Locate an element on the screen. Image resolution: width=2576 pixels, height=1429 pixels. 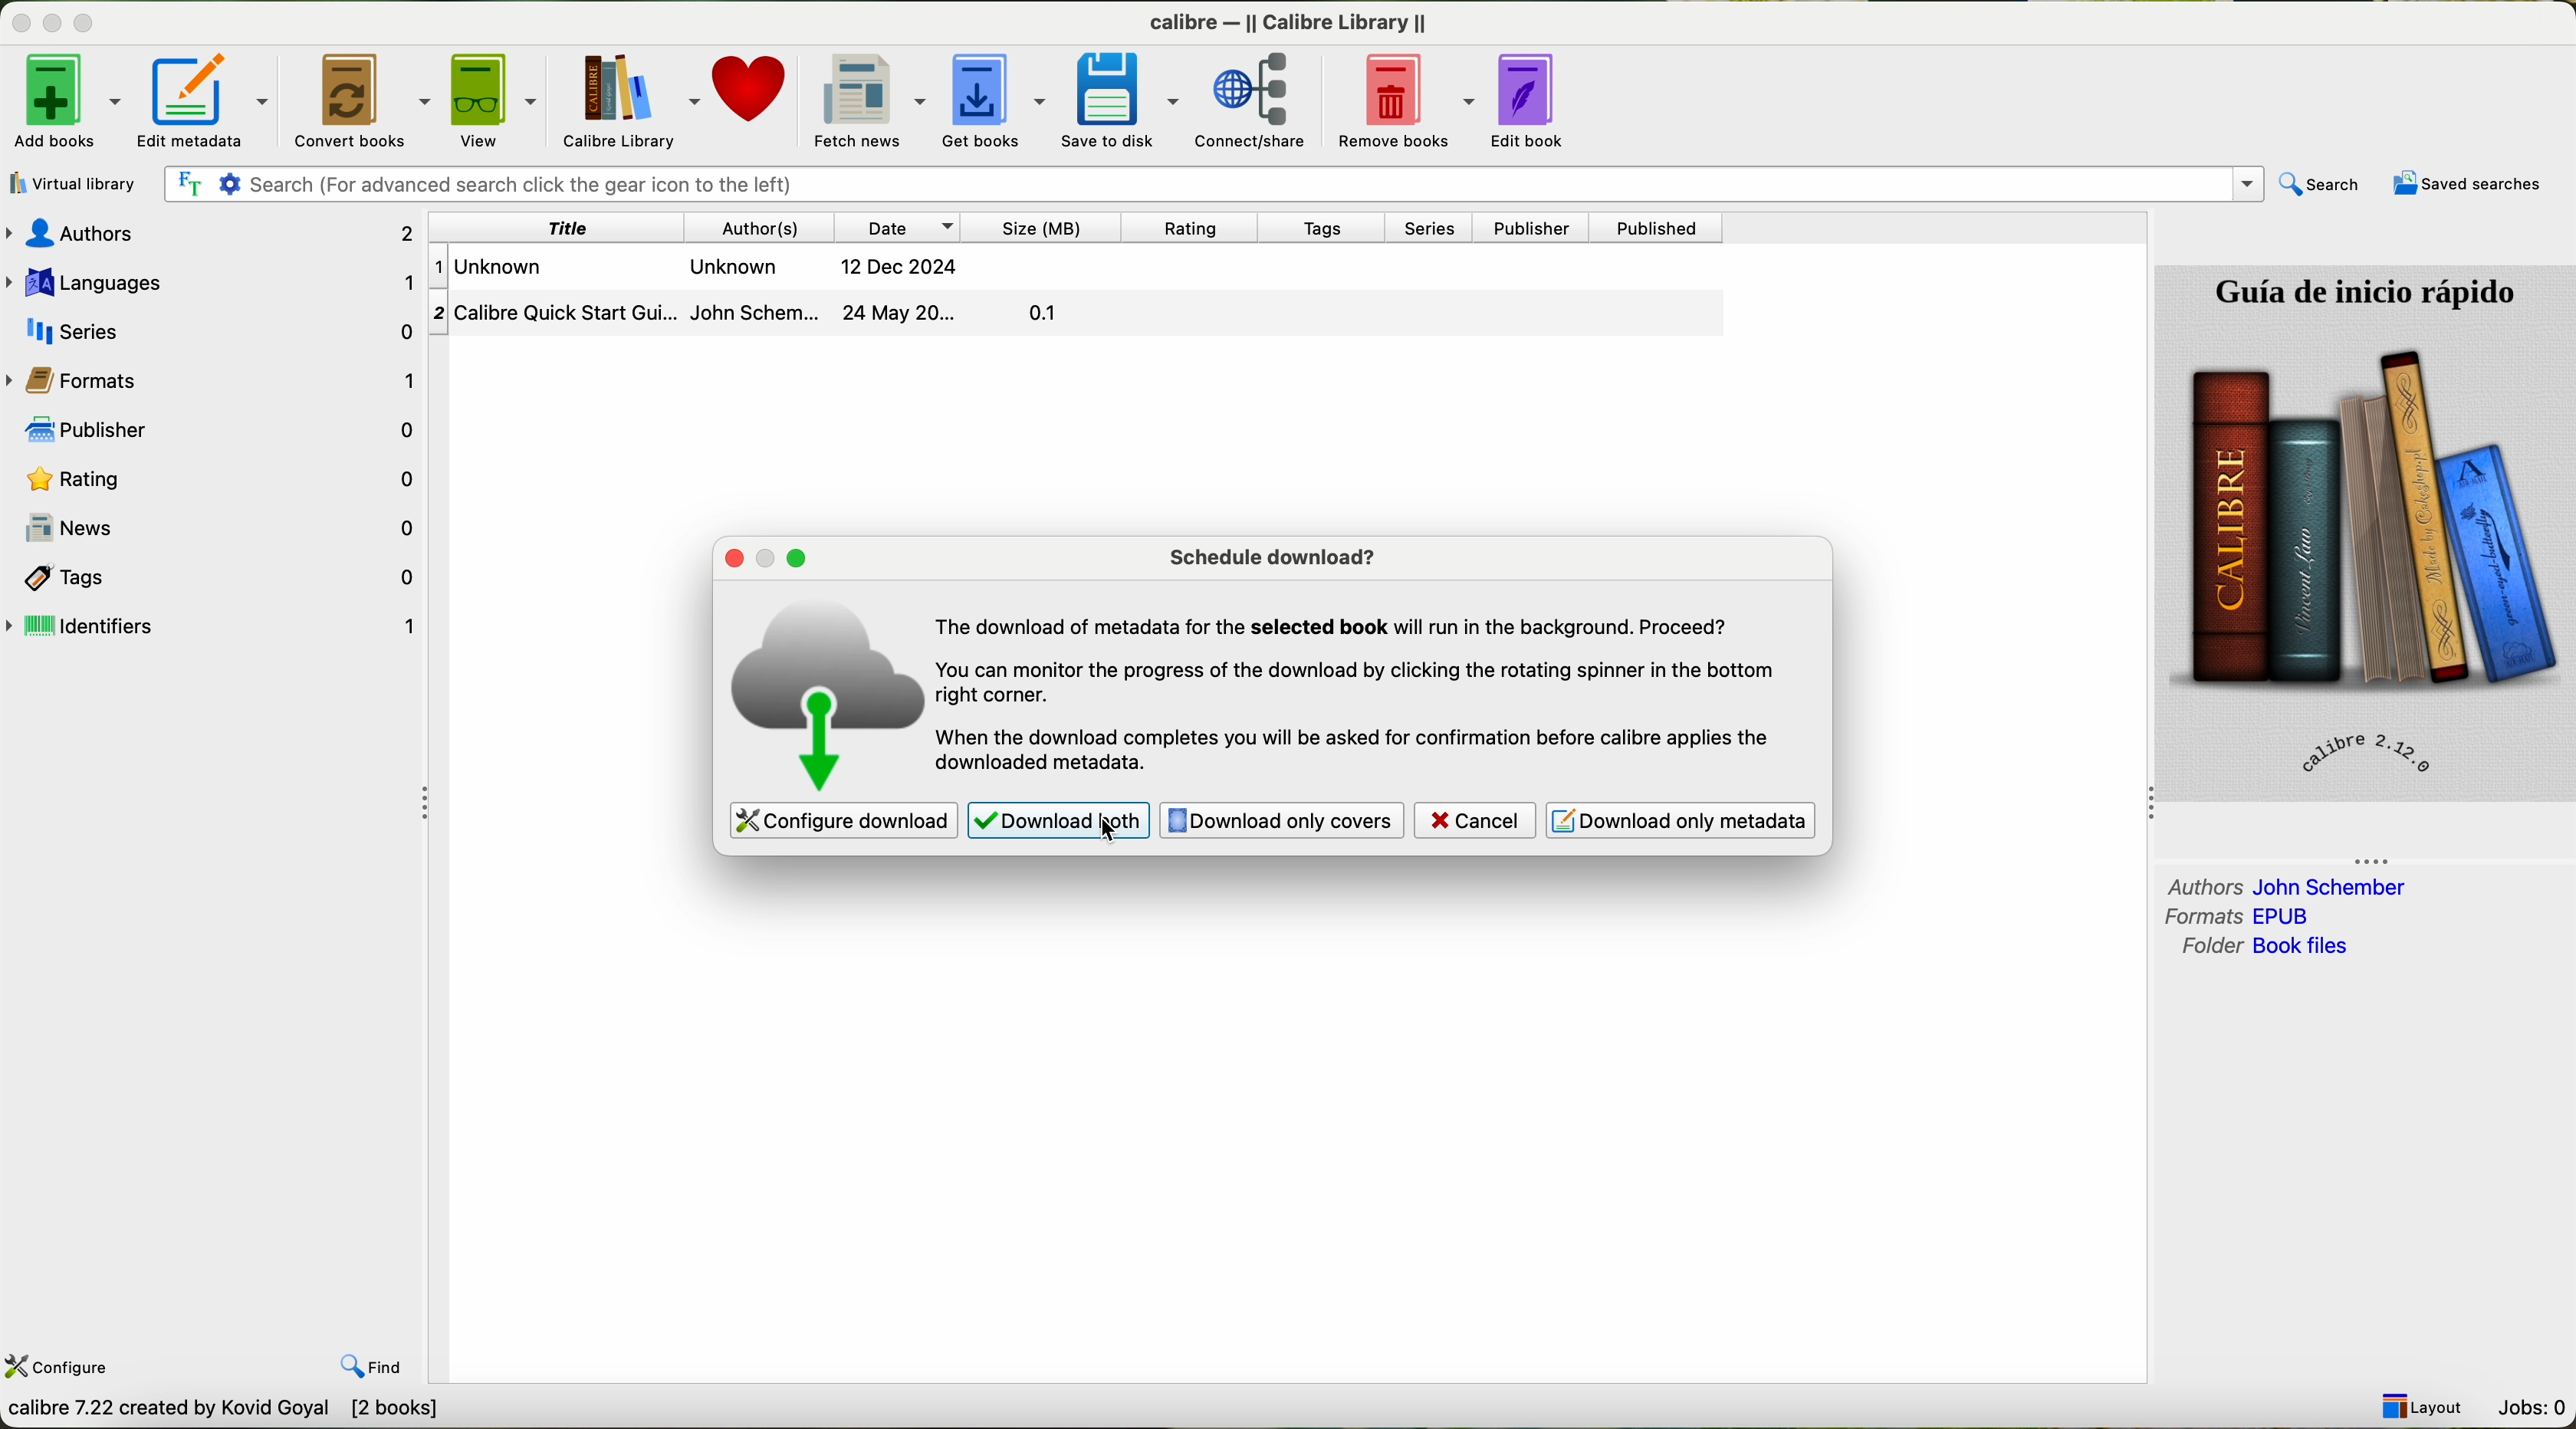
cancel is located at coordinates (1475, 821).